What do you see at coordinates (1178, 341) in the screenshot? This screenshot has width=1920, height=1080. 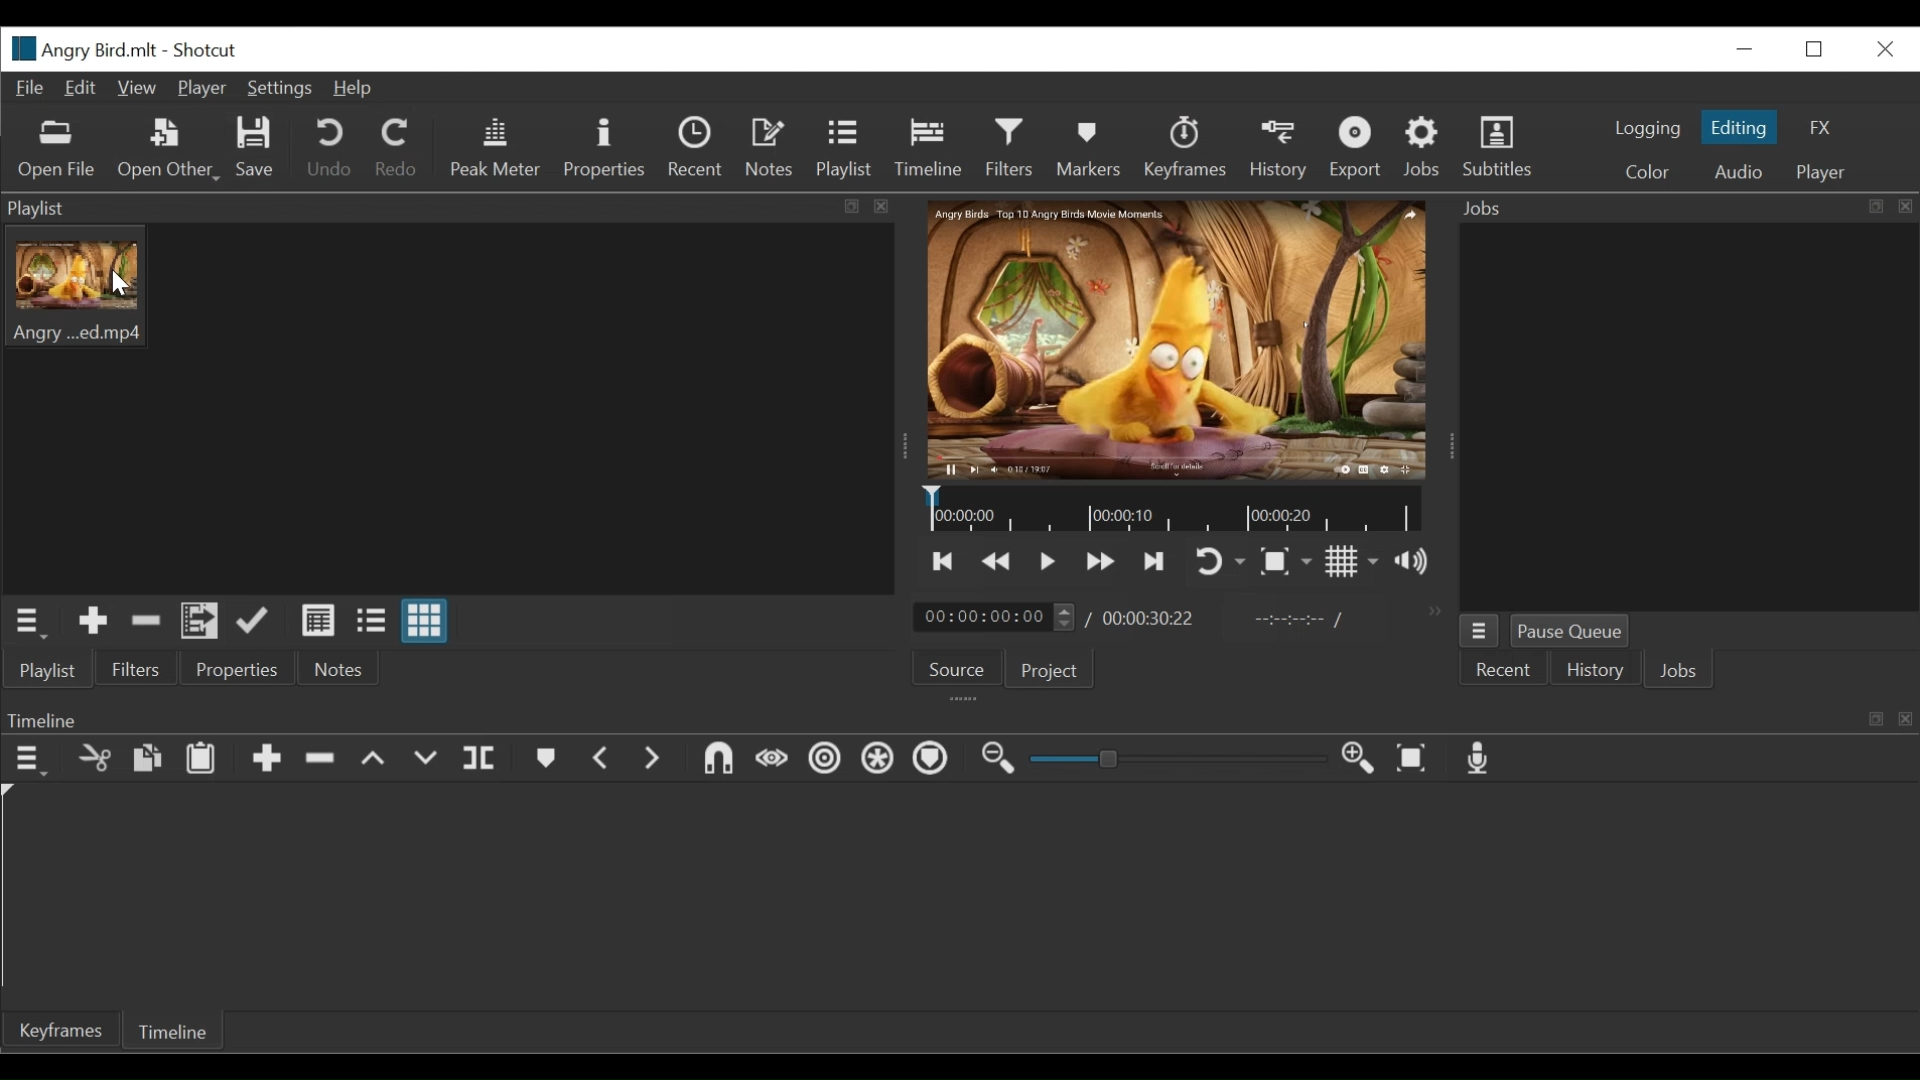 I see `Media Viewer` at bounding box center [1178, 341].